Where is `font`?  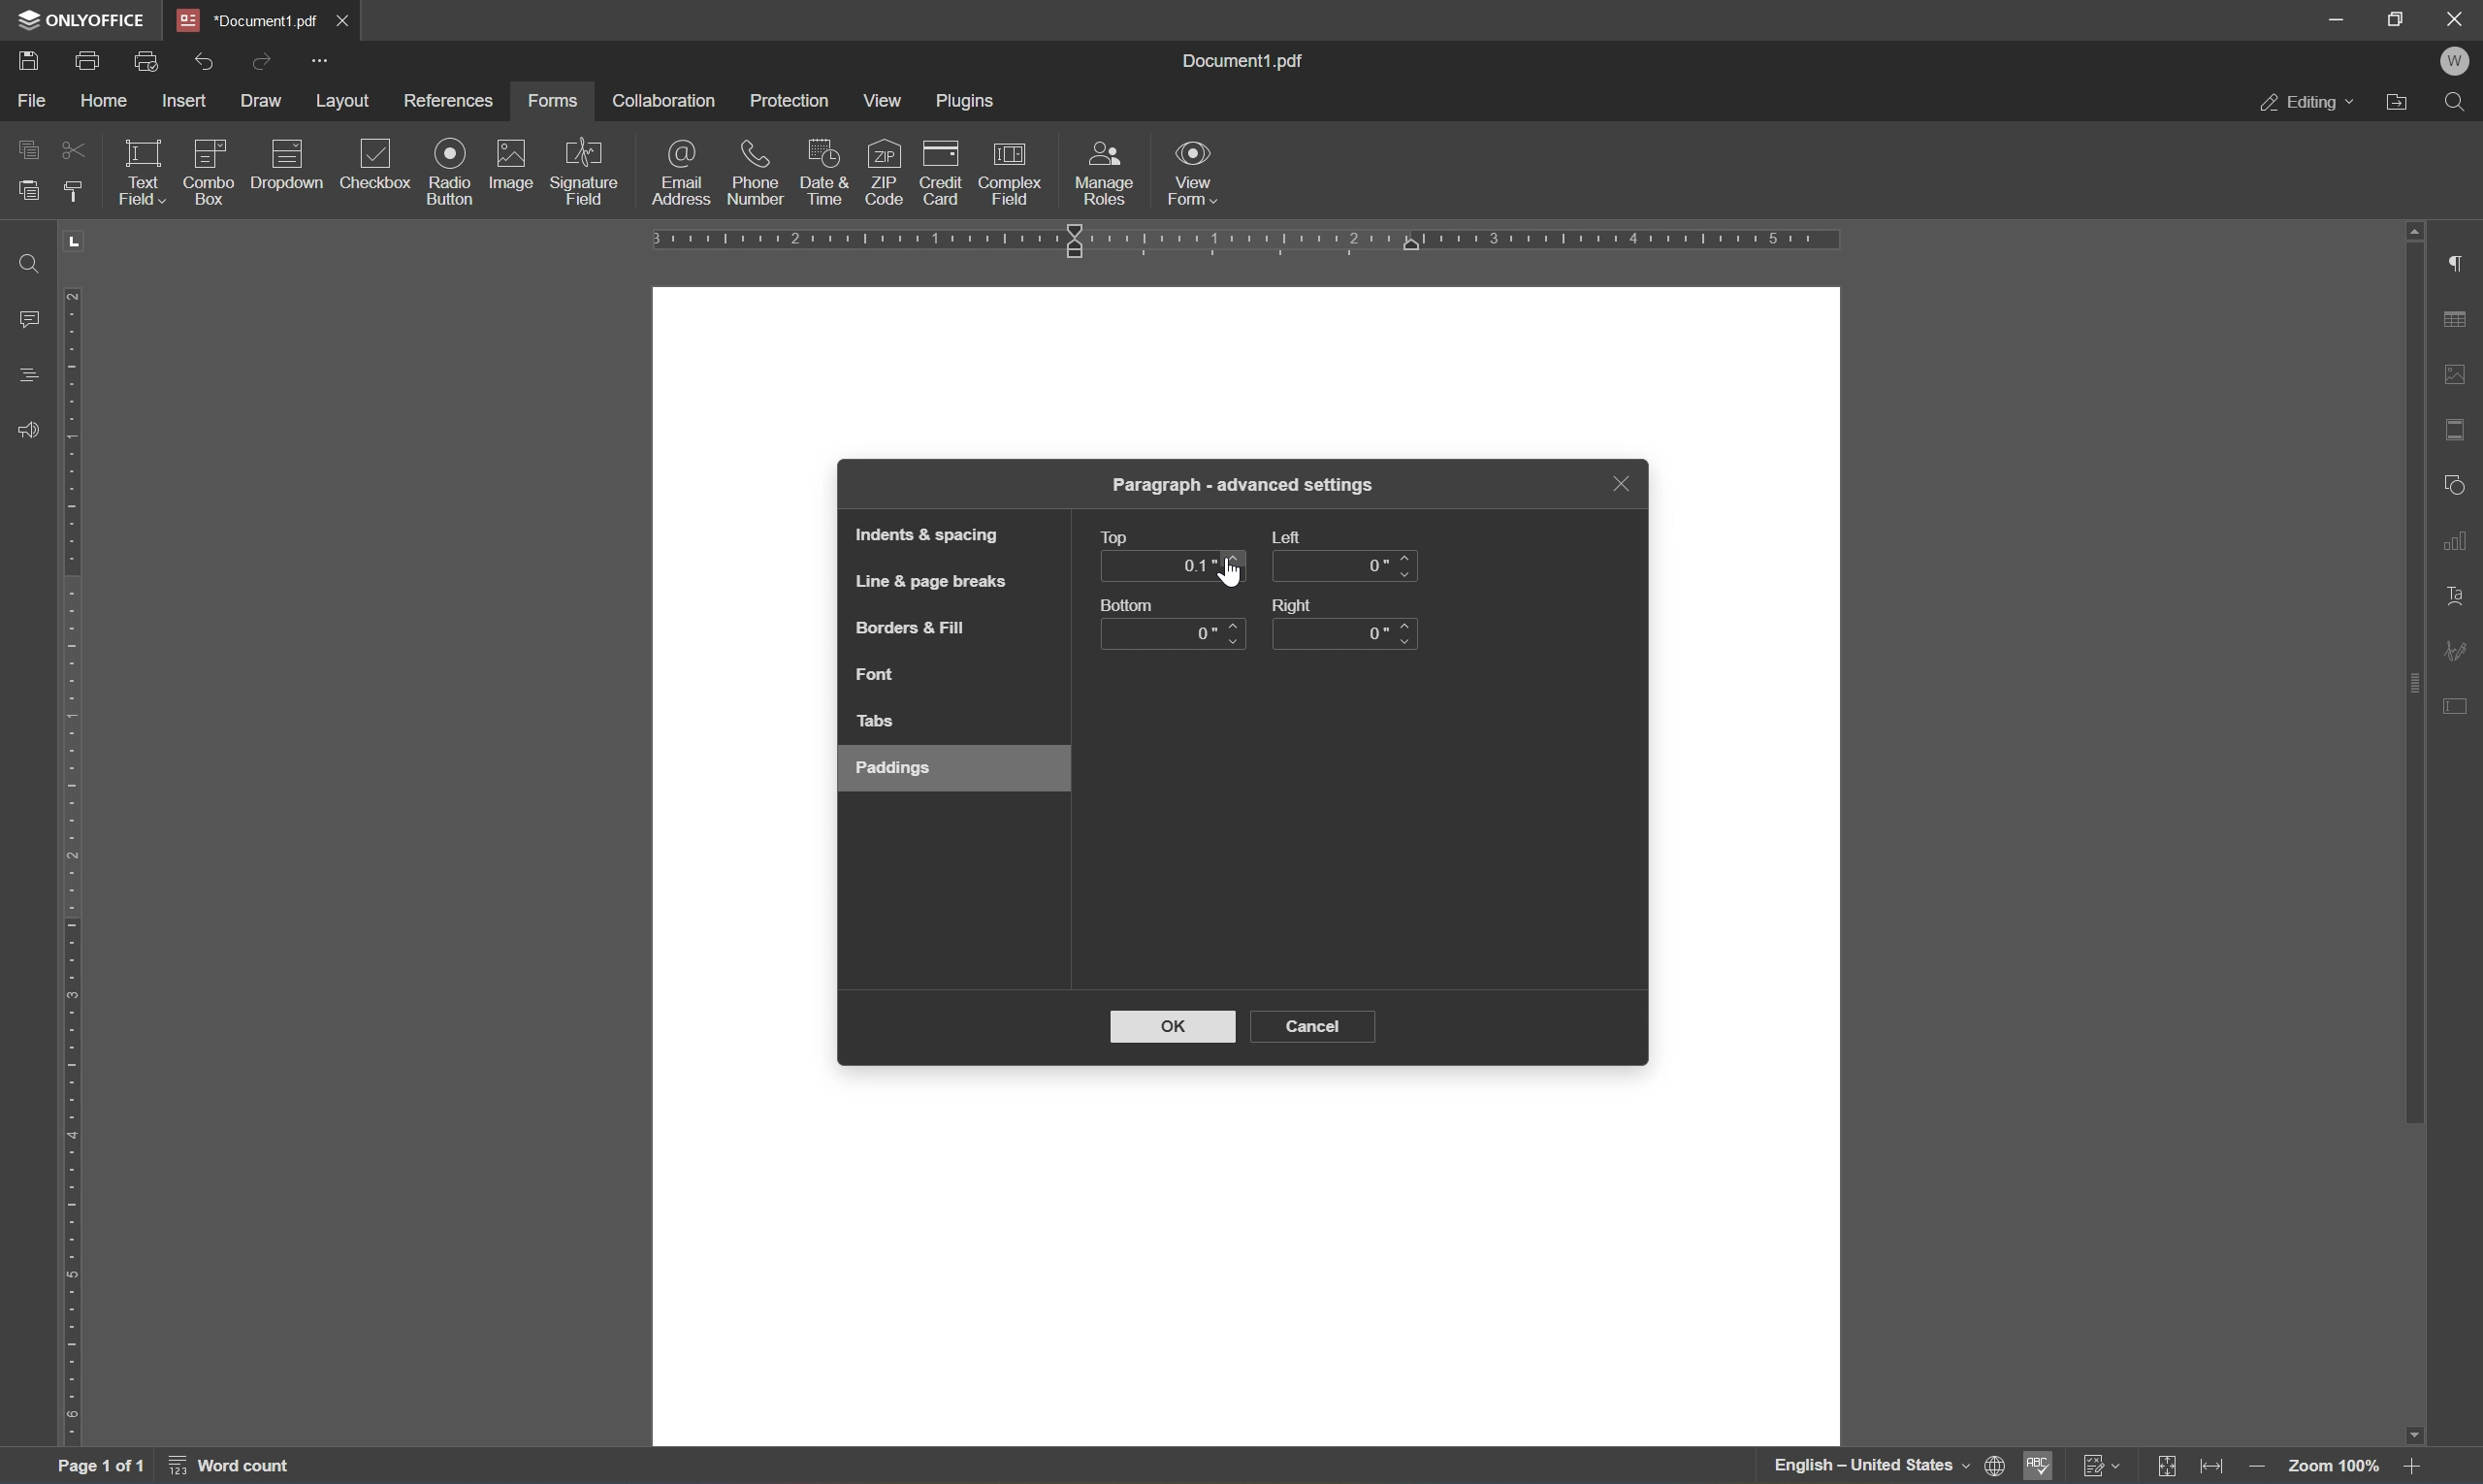
font is located at coordinates (880, 674).